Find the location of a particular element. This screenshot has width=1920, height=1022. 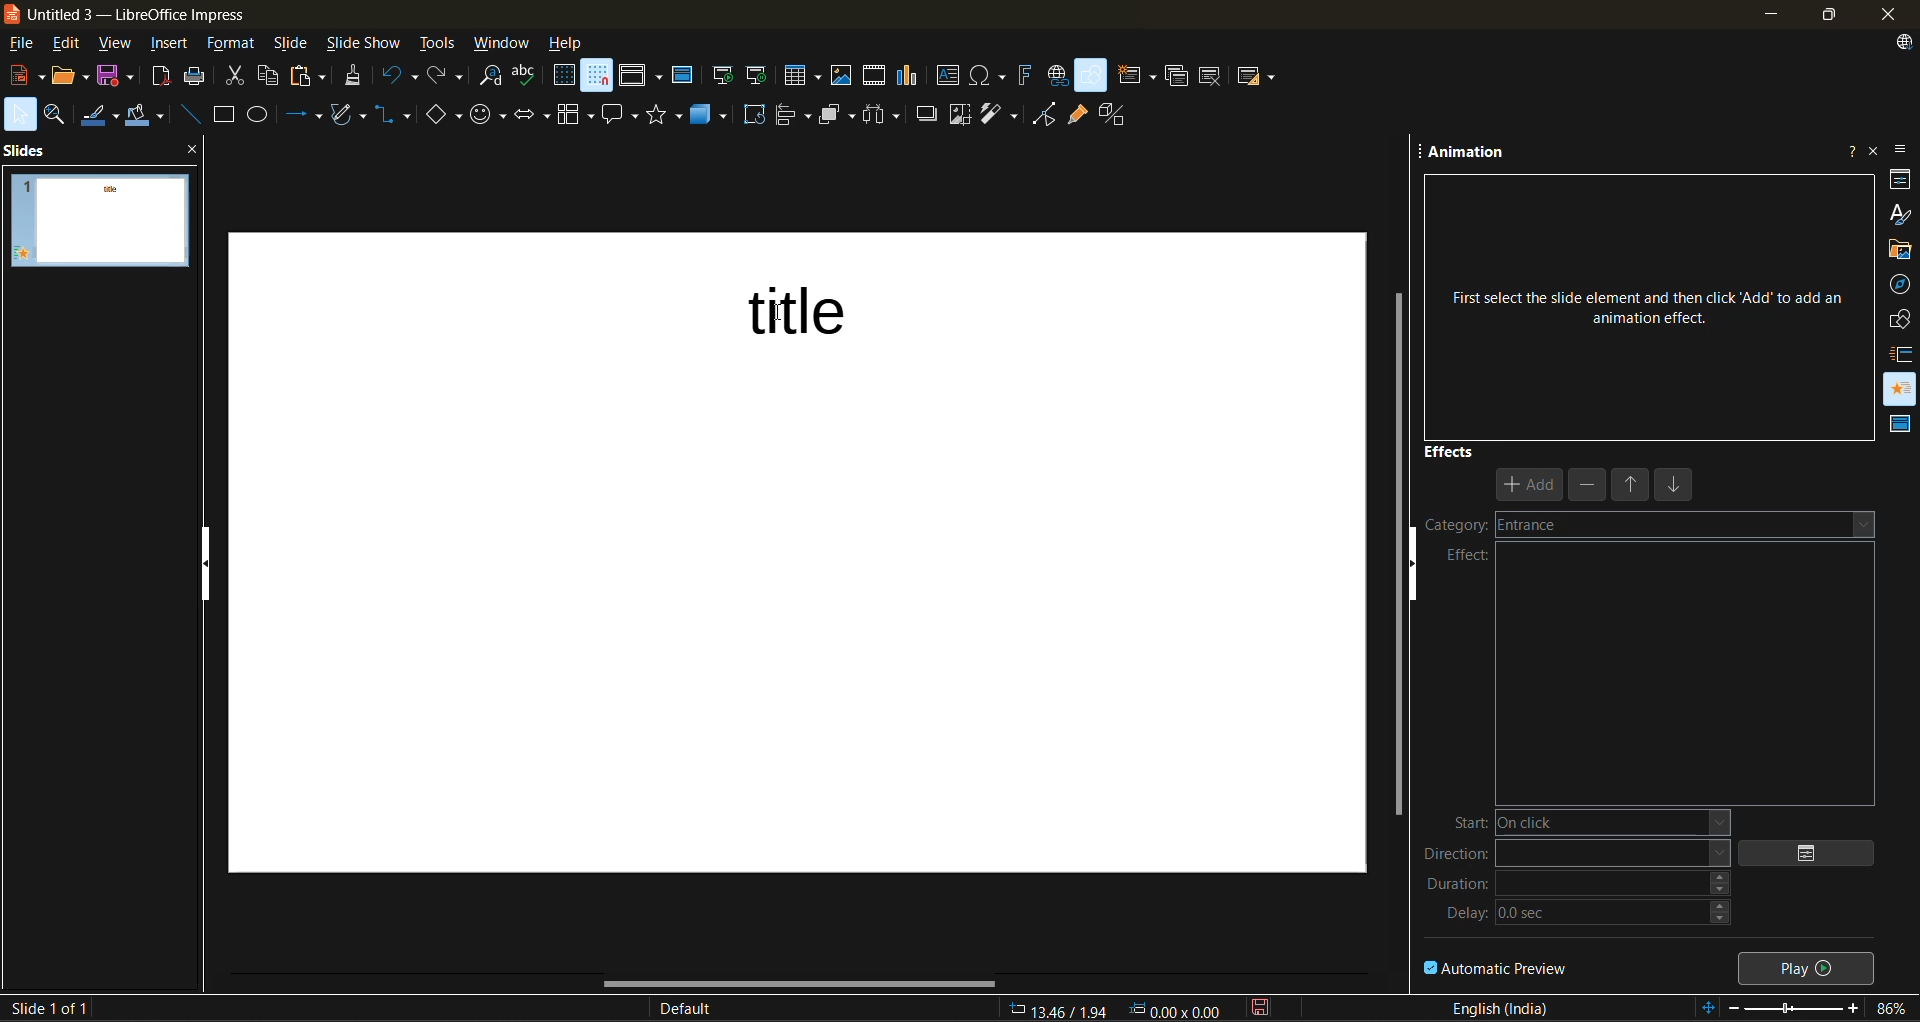

flowchart is located at coordinates (576, 118).